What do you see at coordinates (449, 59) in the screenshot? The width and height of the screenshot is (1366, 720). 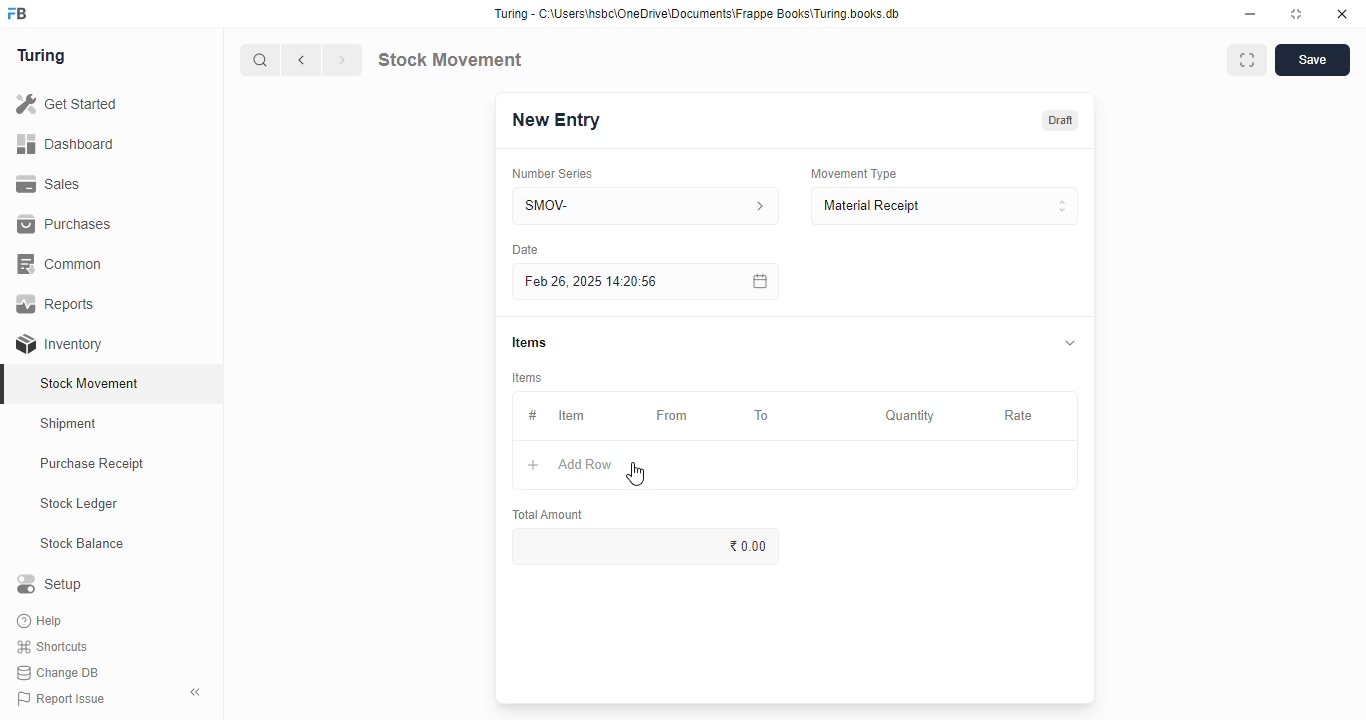 I see `stock movement` at bounding box center [449, 59].